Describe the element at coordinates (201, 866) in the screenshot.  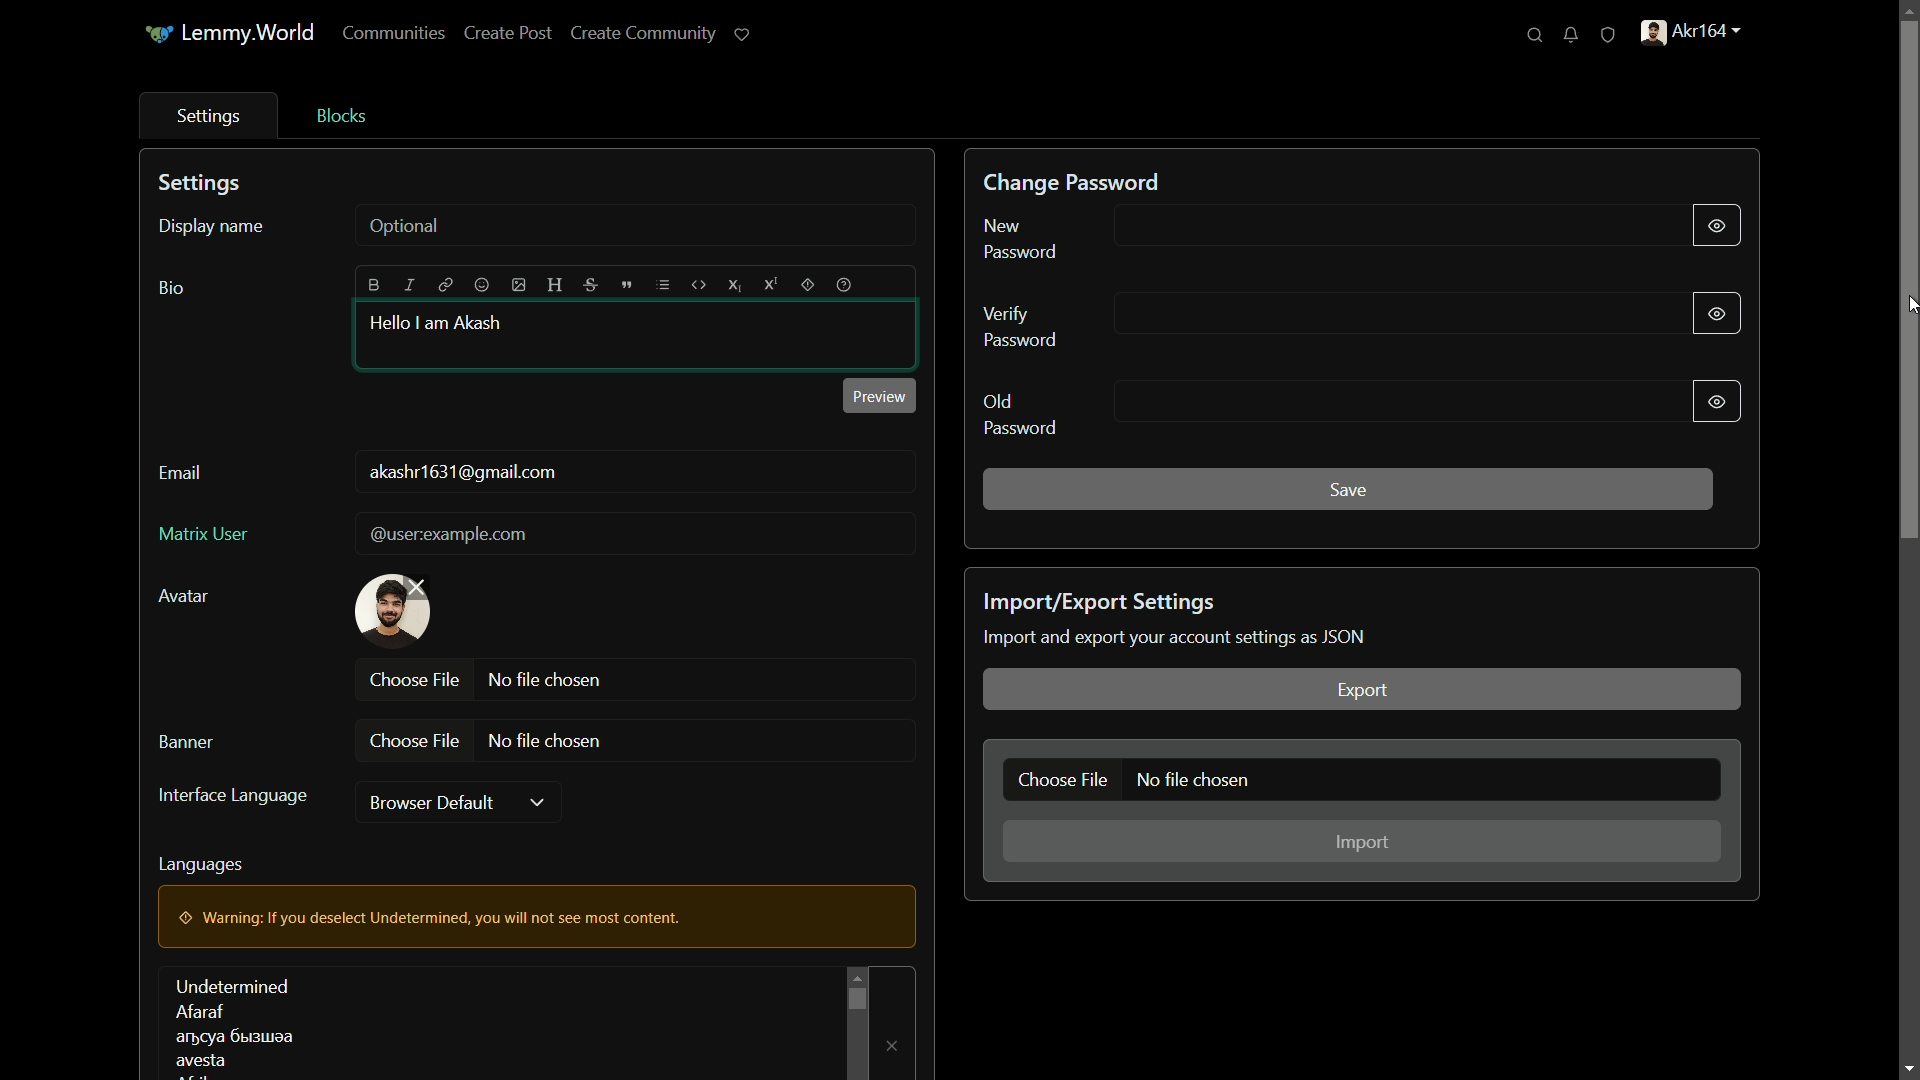
I see `languages` at that location.